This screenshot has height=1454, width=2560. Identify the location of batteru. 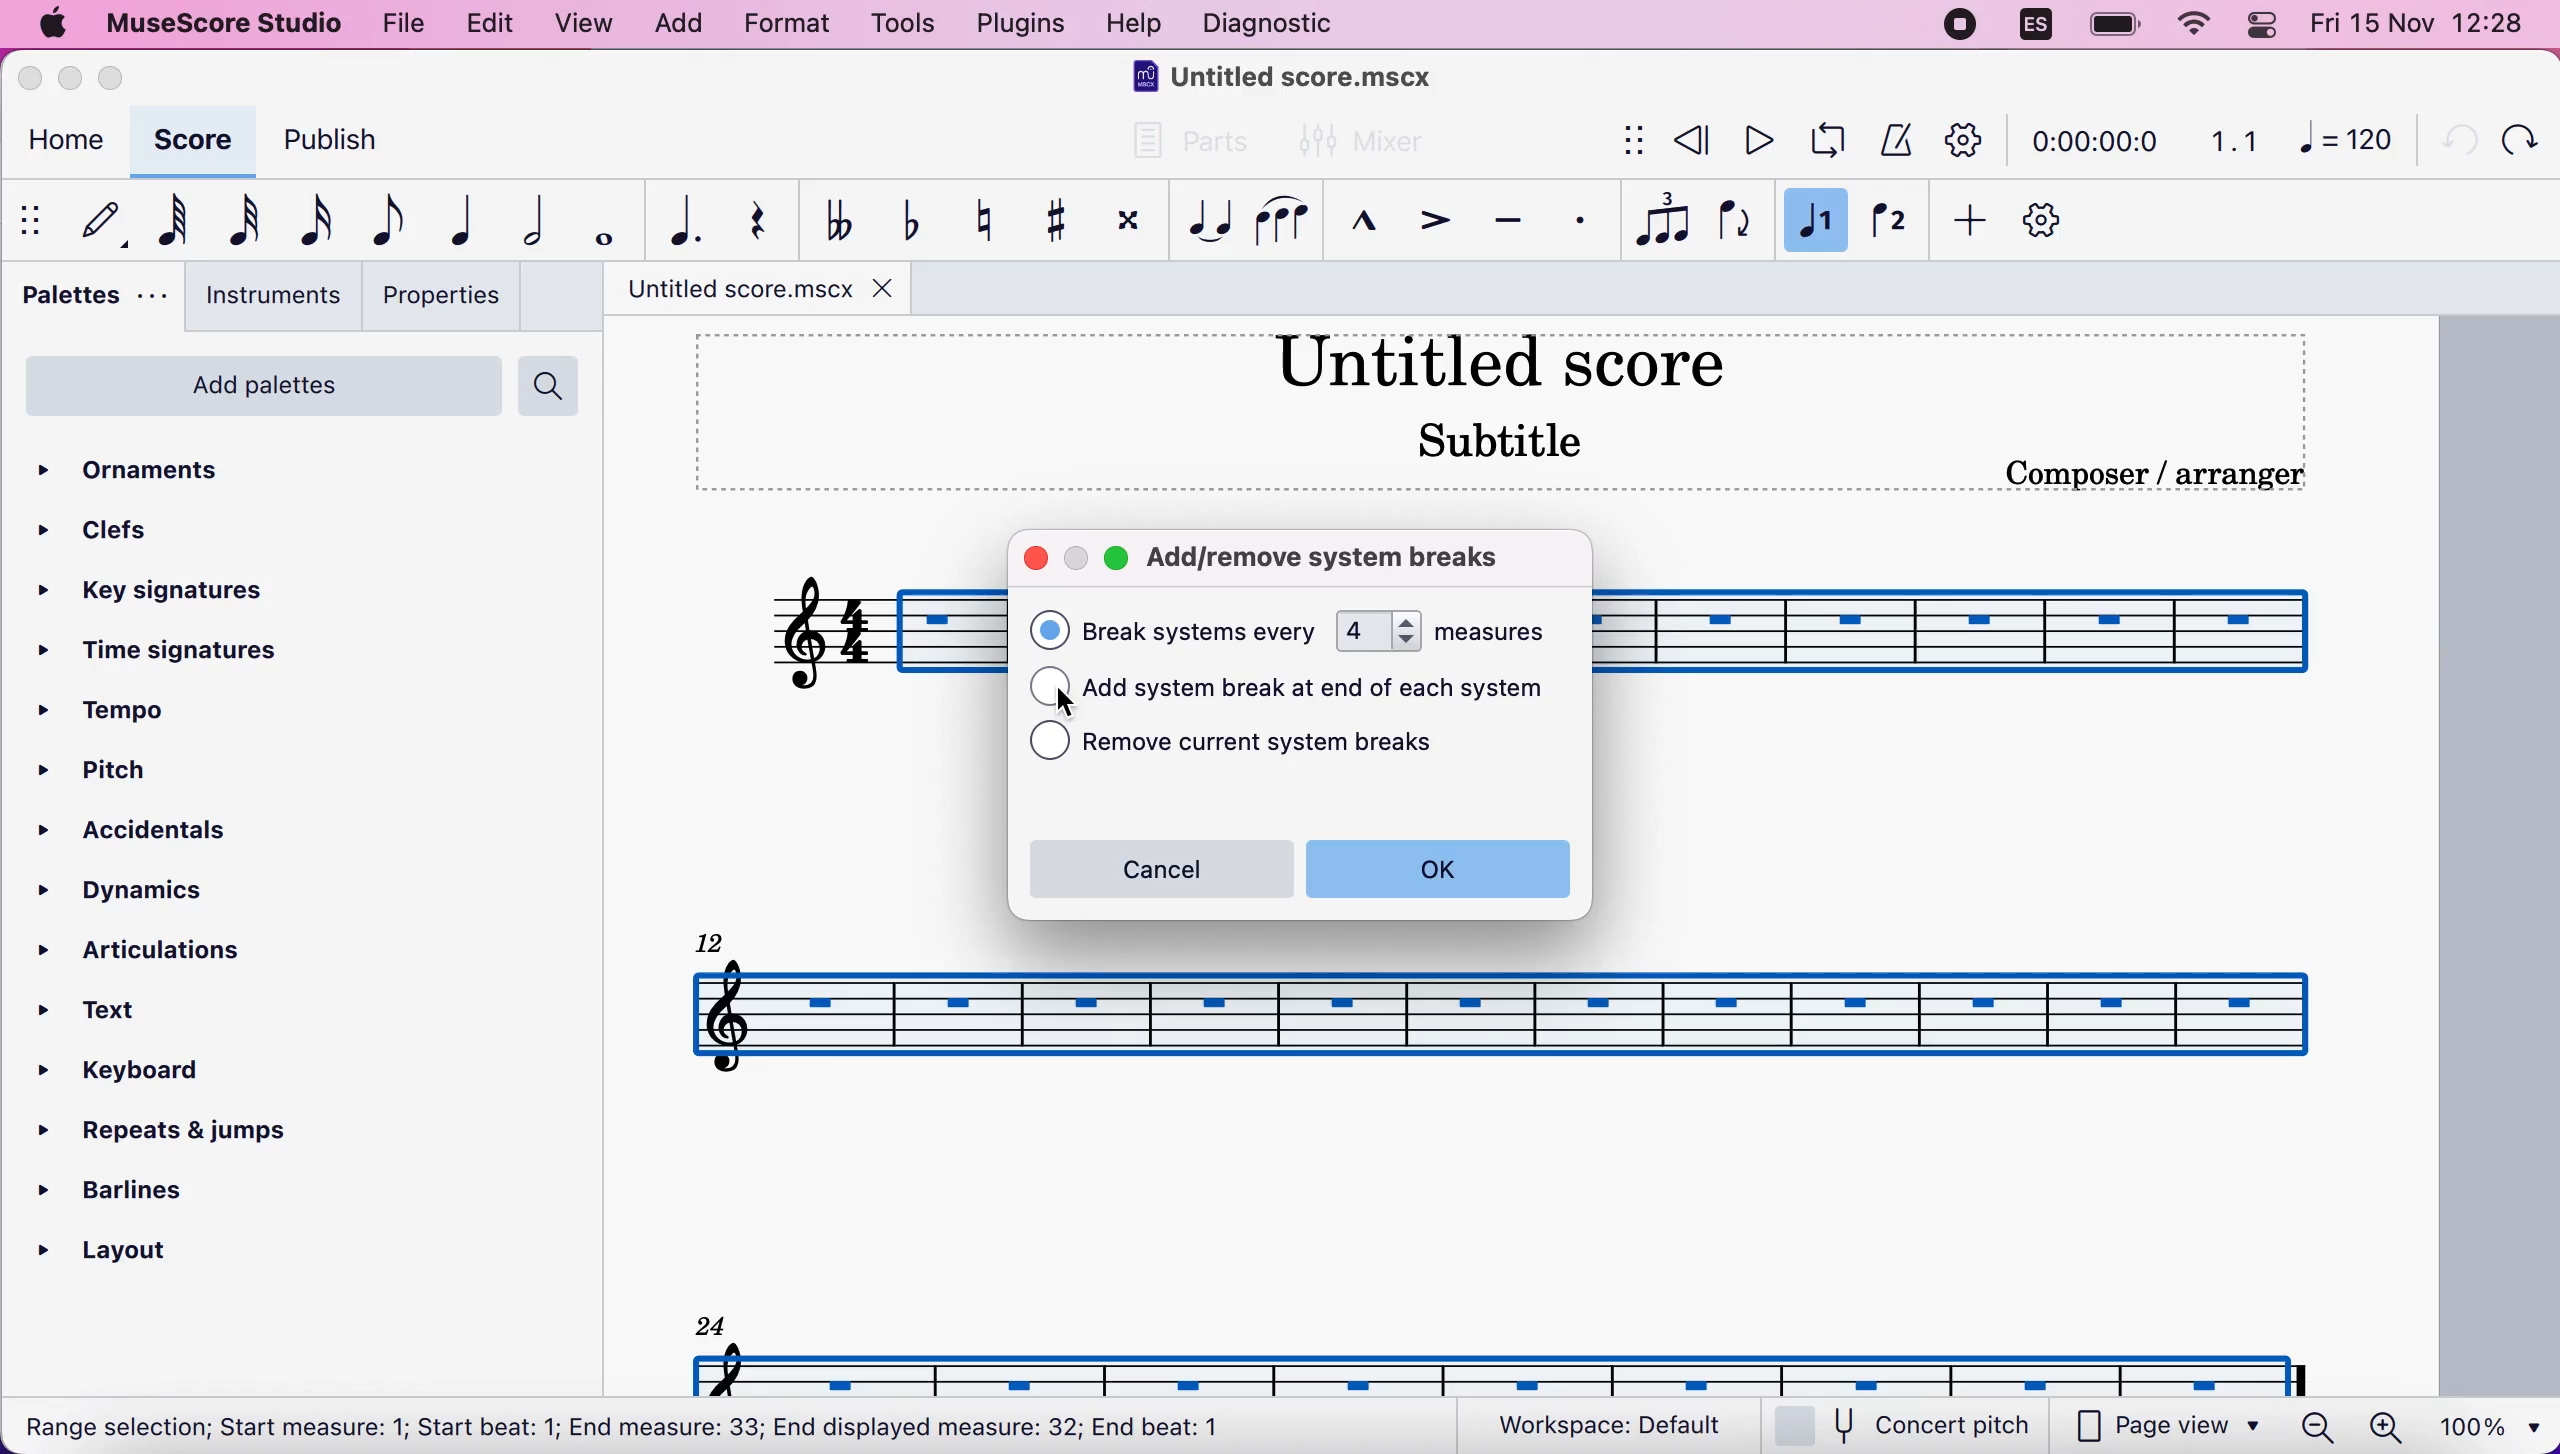
(2115, 27).